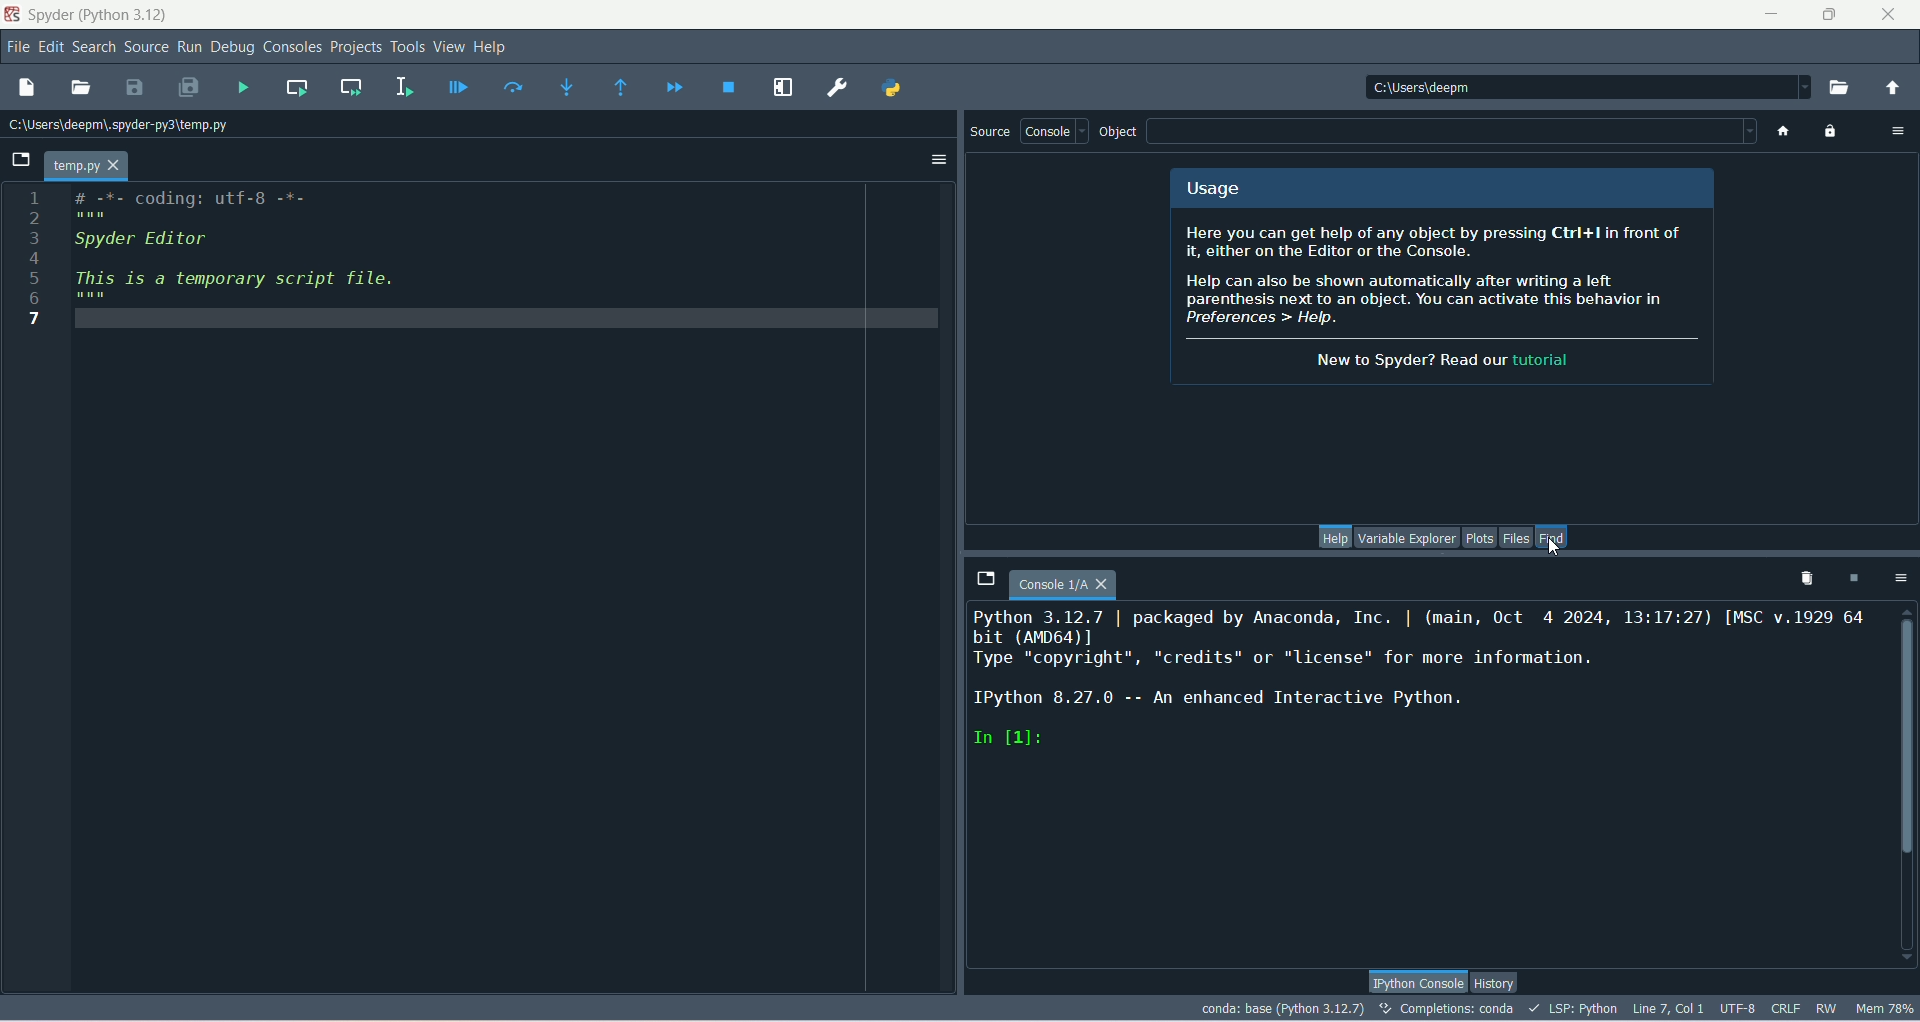 This screenshot has height=1022, width=1920. I want to click on consoles, so click(293, 46).